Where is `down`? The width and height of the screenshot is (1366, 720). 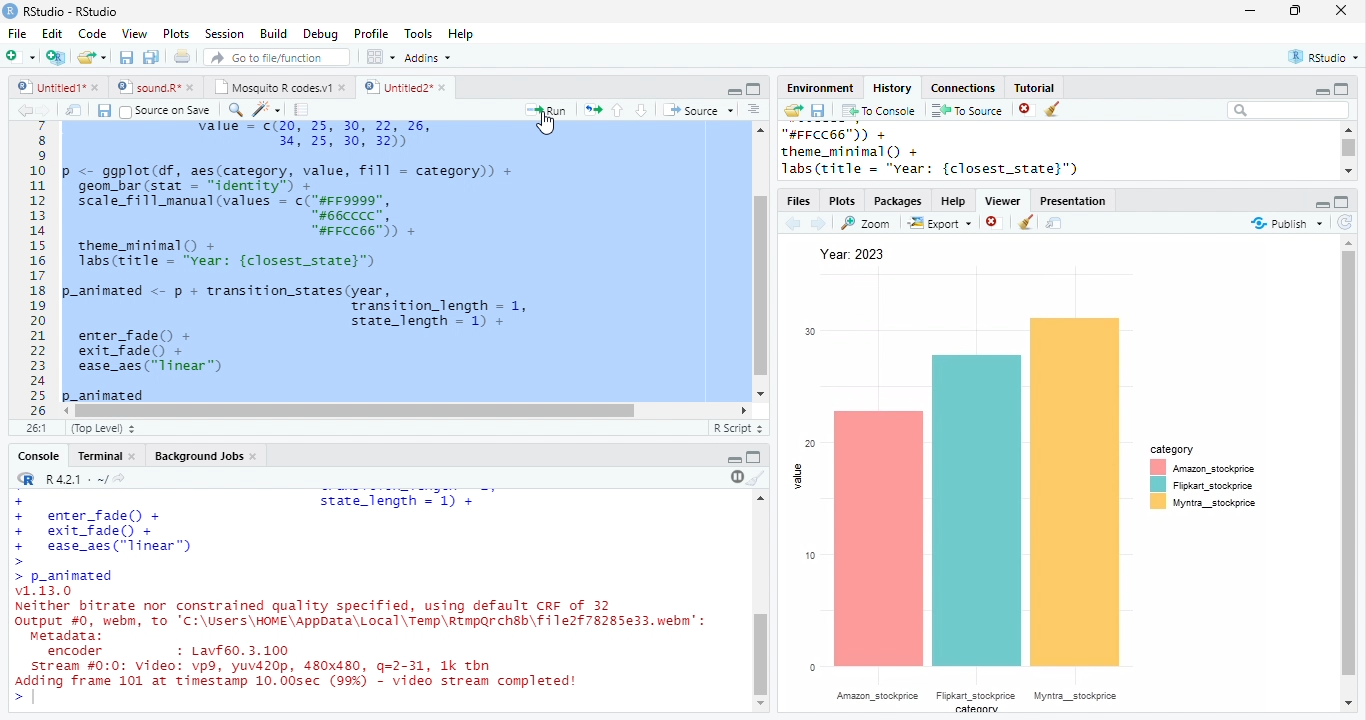
down is located at coordinates (640, 110).